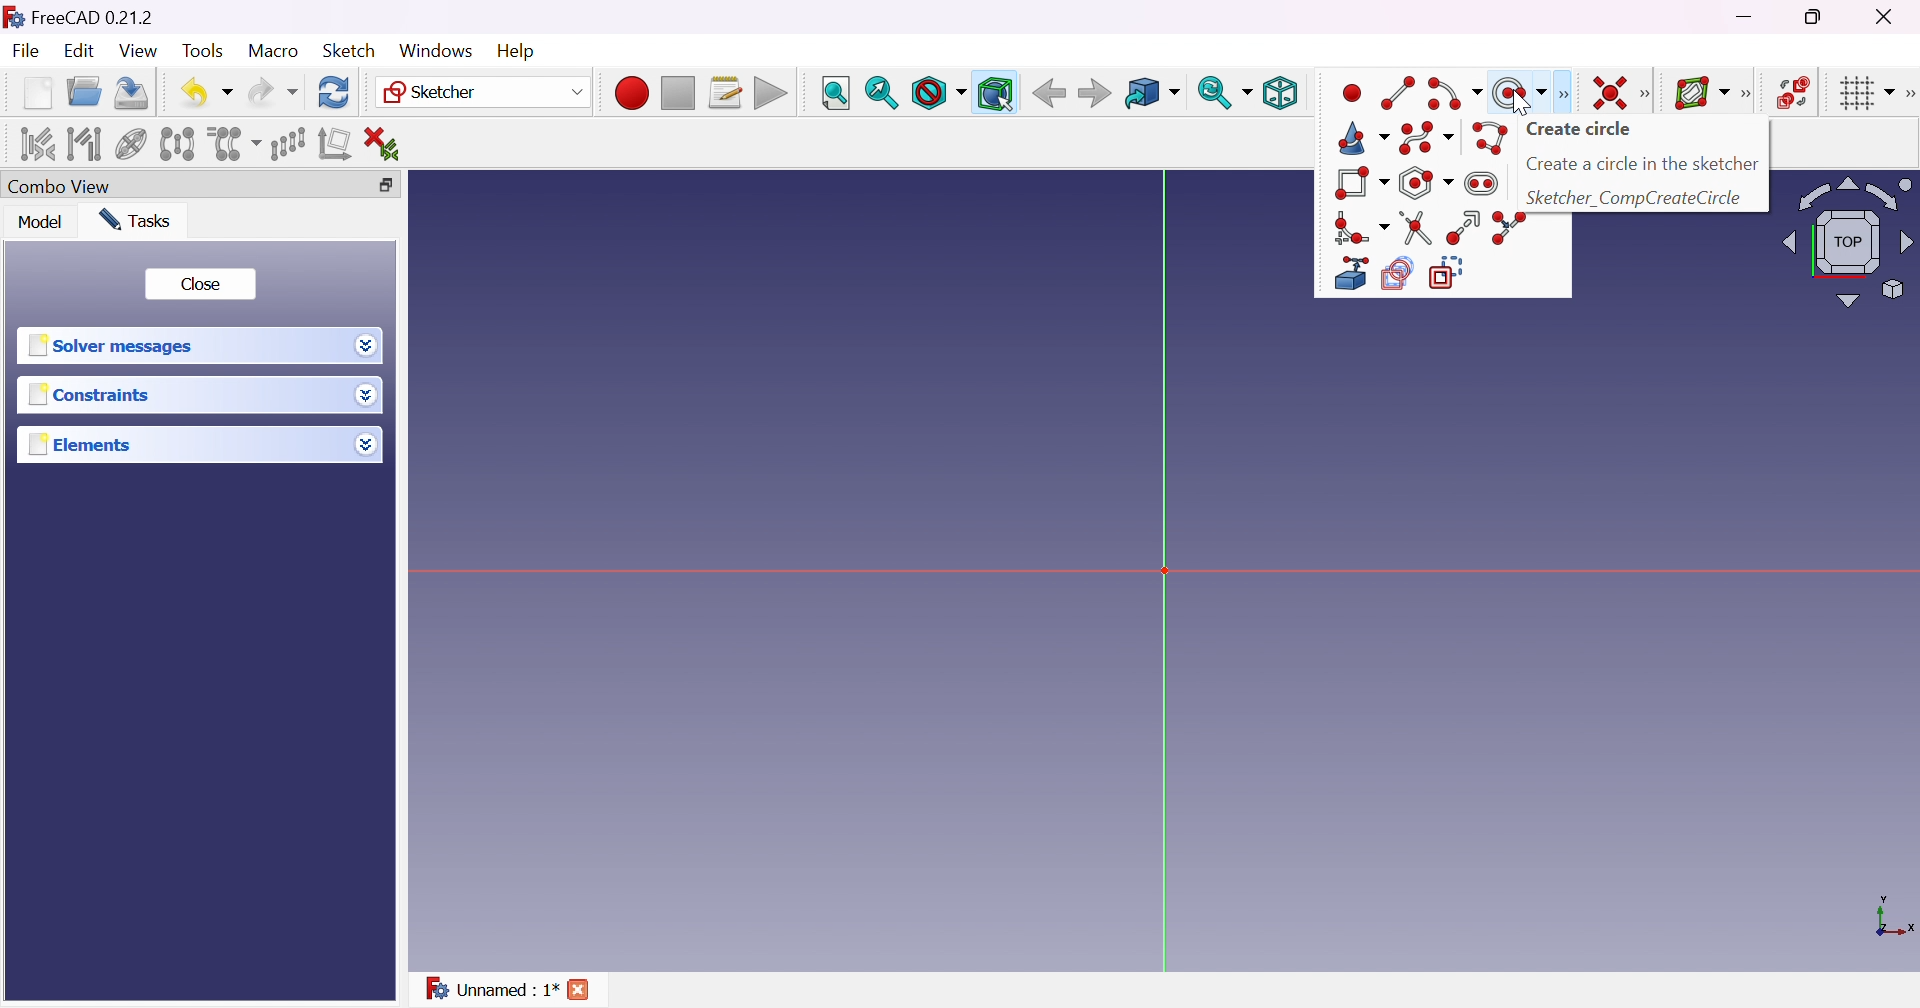 Image resolution: width=1920 pixels, height=1008 pixels. I want to click on Sync view, so click(1223, 91).